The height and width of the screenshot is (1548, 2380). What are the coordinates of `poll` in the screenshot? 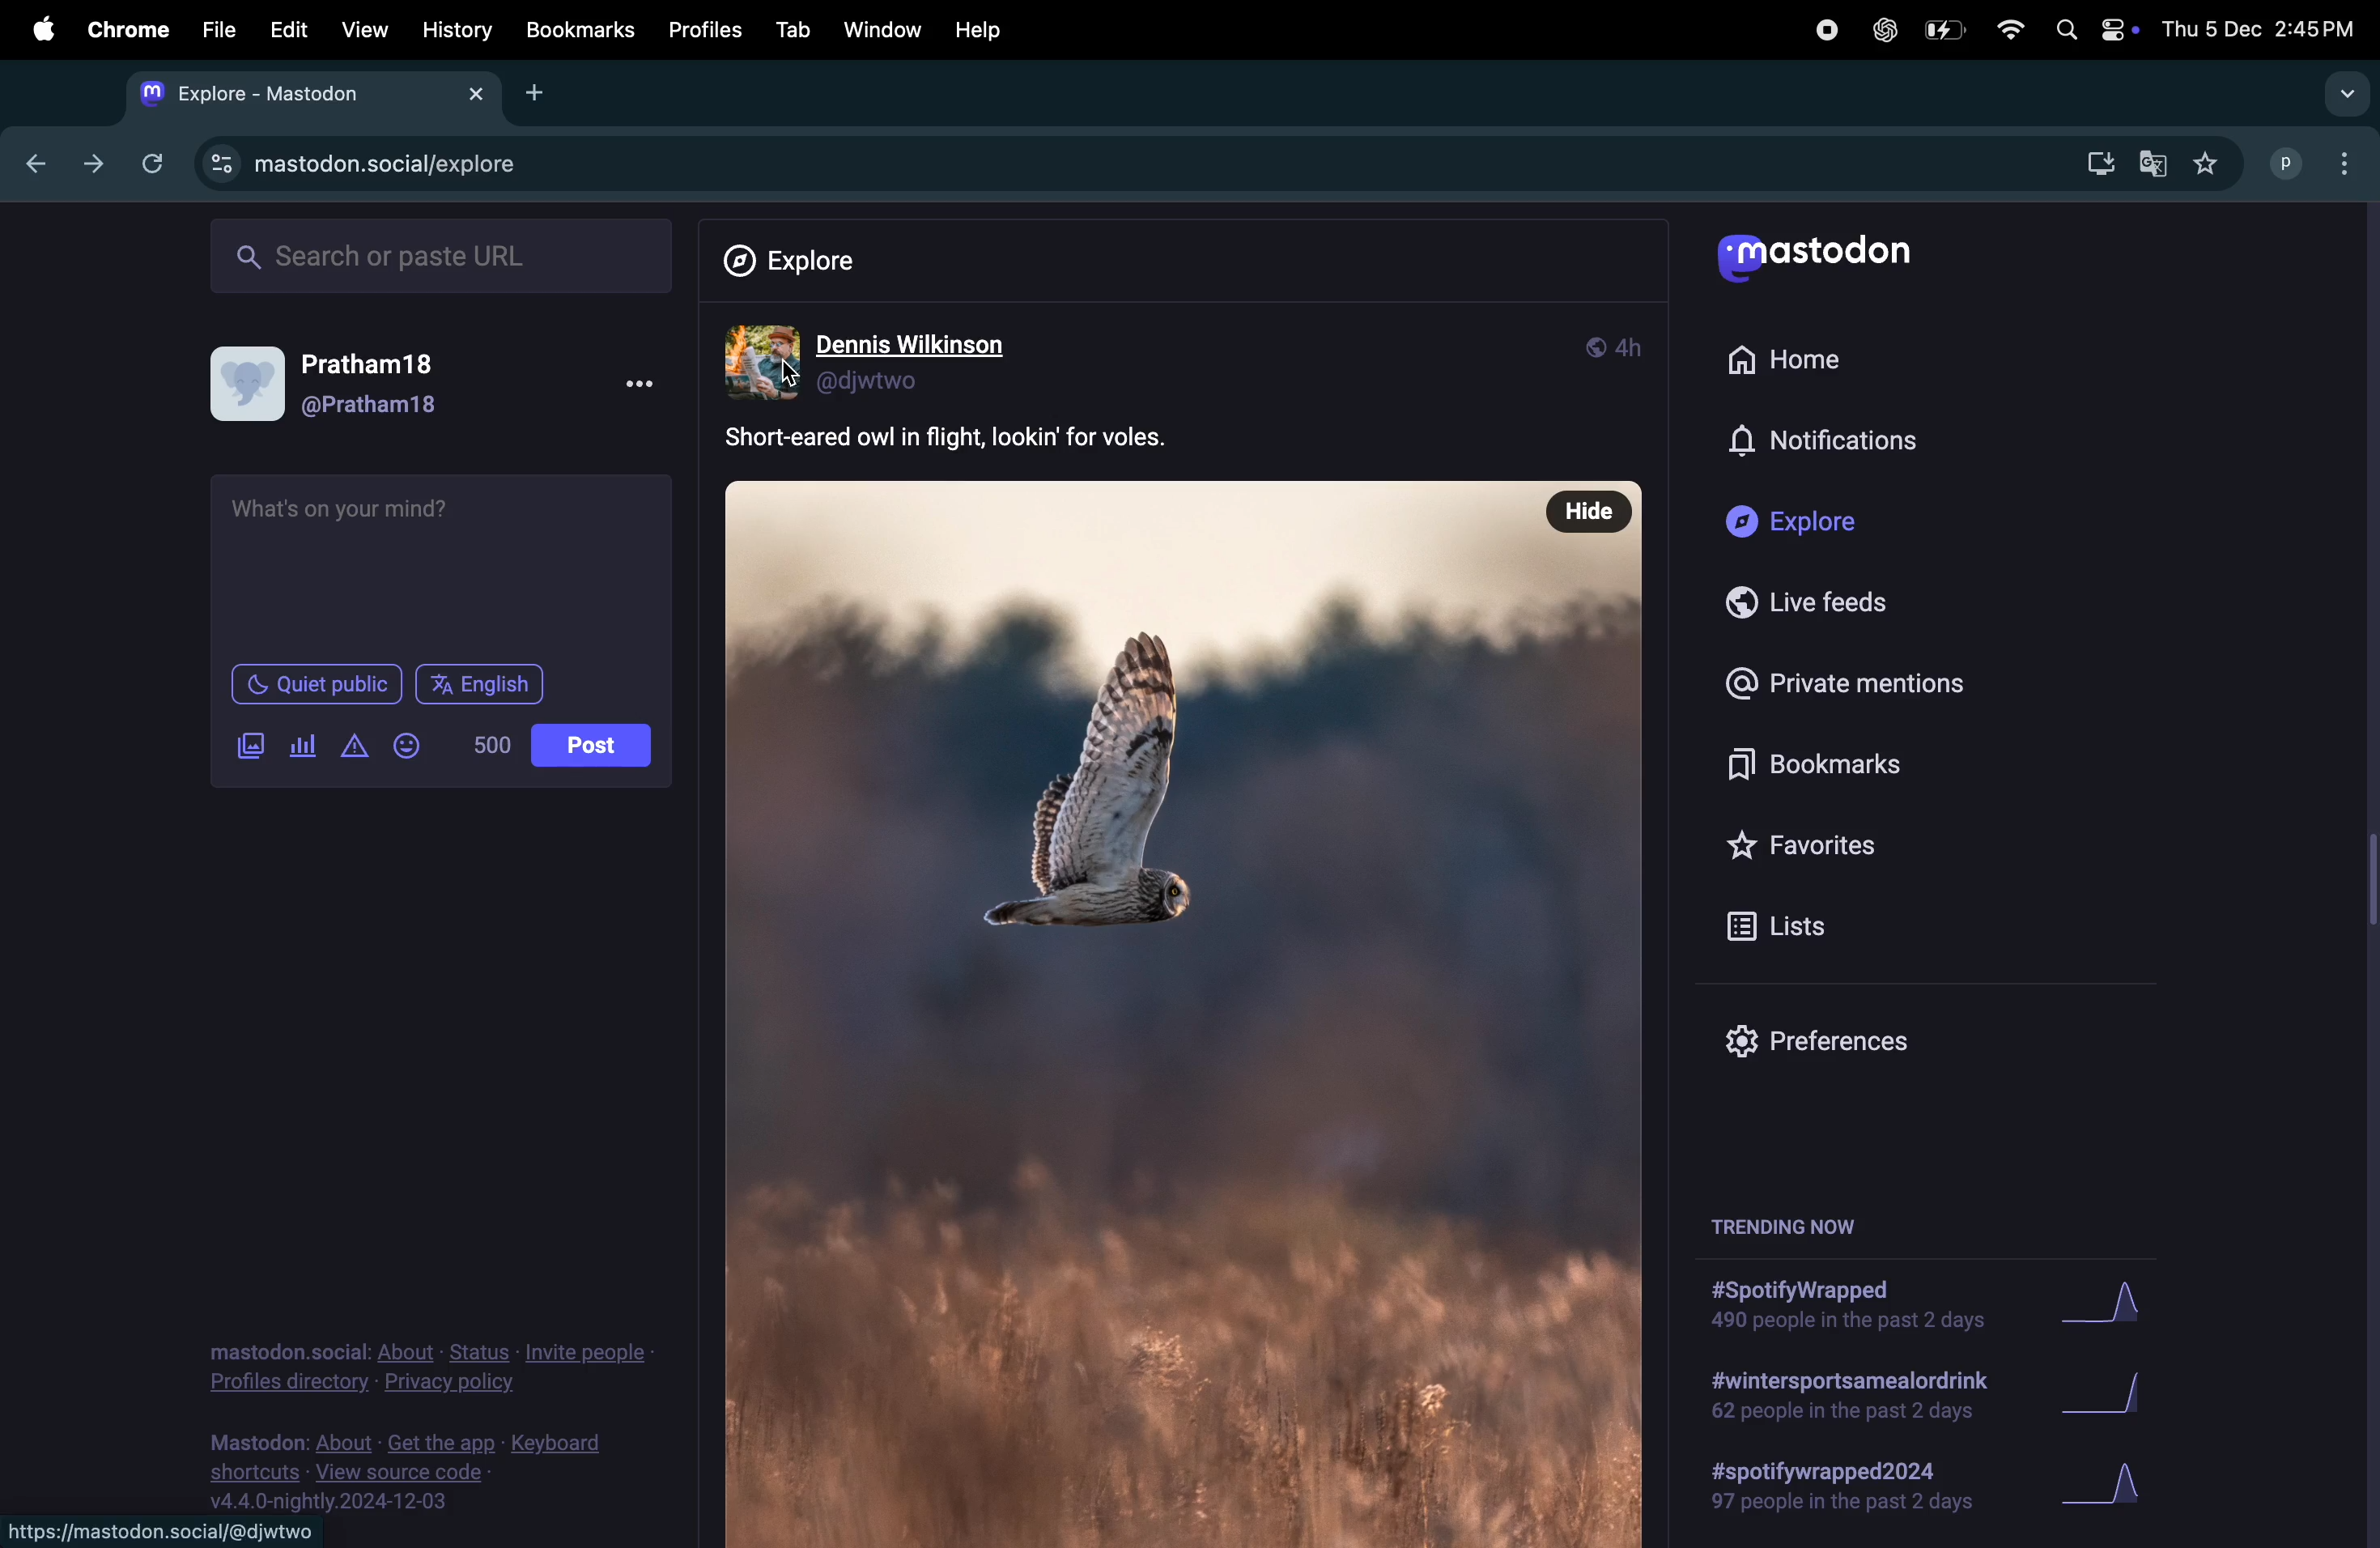 It's located at (302, 742).